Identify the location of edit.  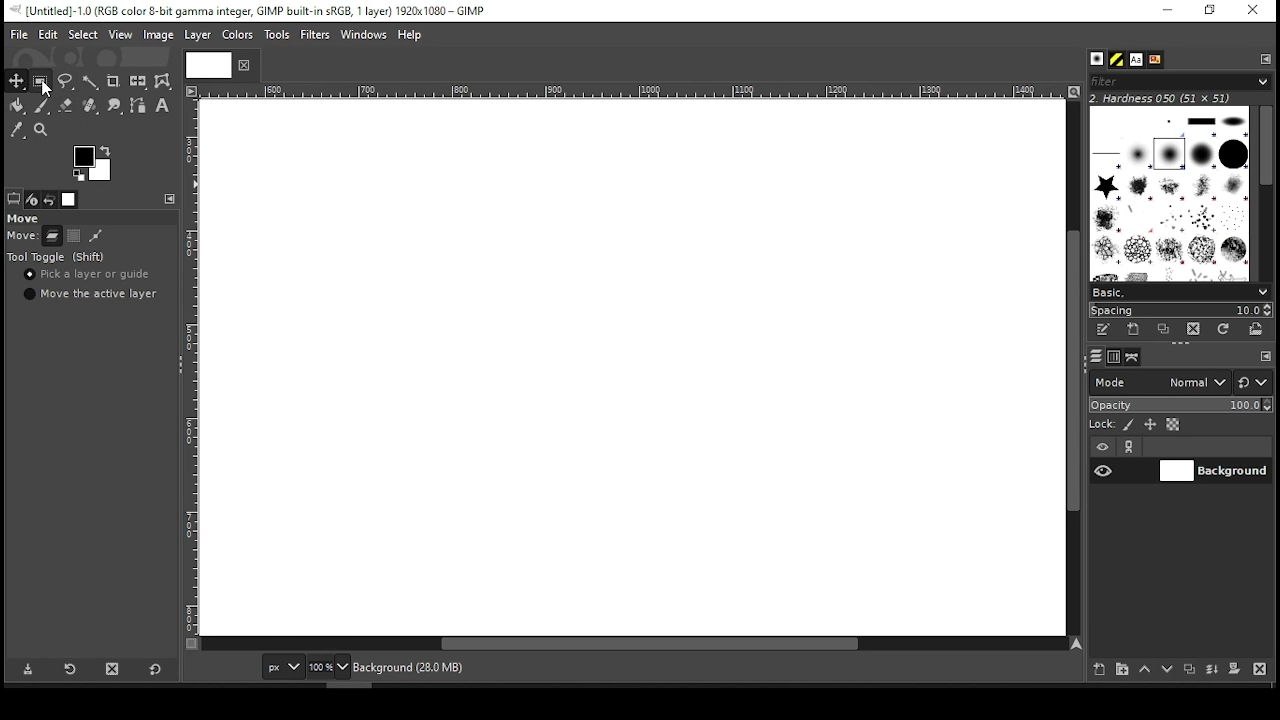
(48, 34).